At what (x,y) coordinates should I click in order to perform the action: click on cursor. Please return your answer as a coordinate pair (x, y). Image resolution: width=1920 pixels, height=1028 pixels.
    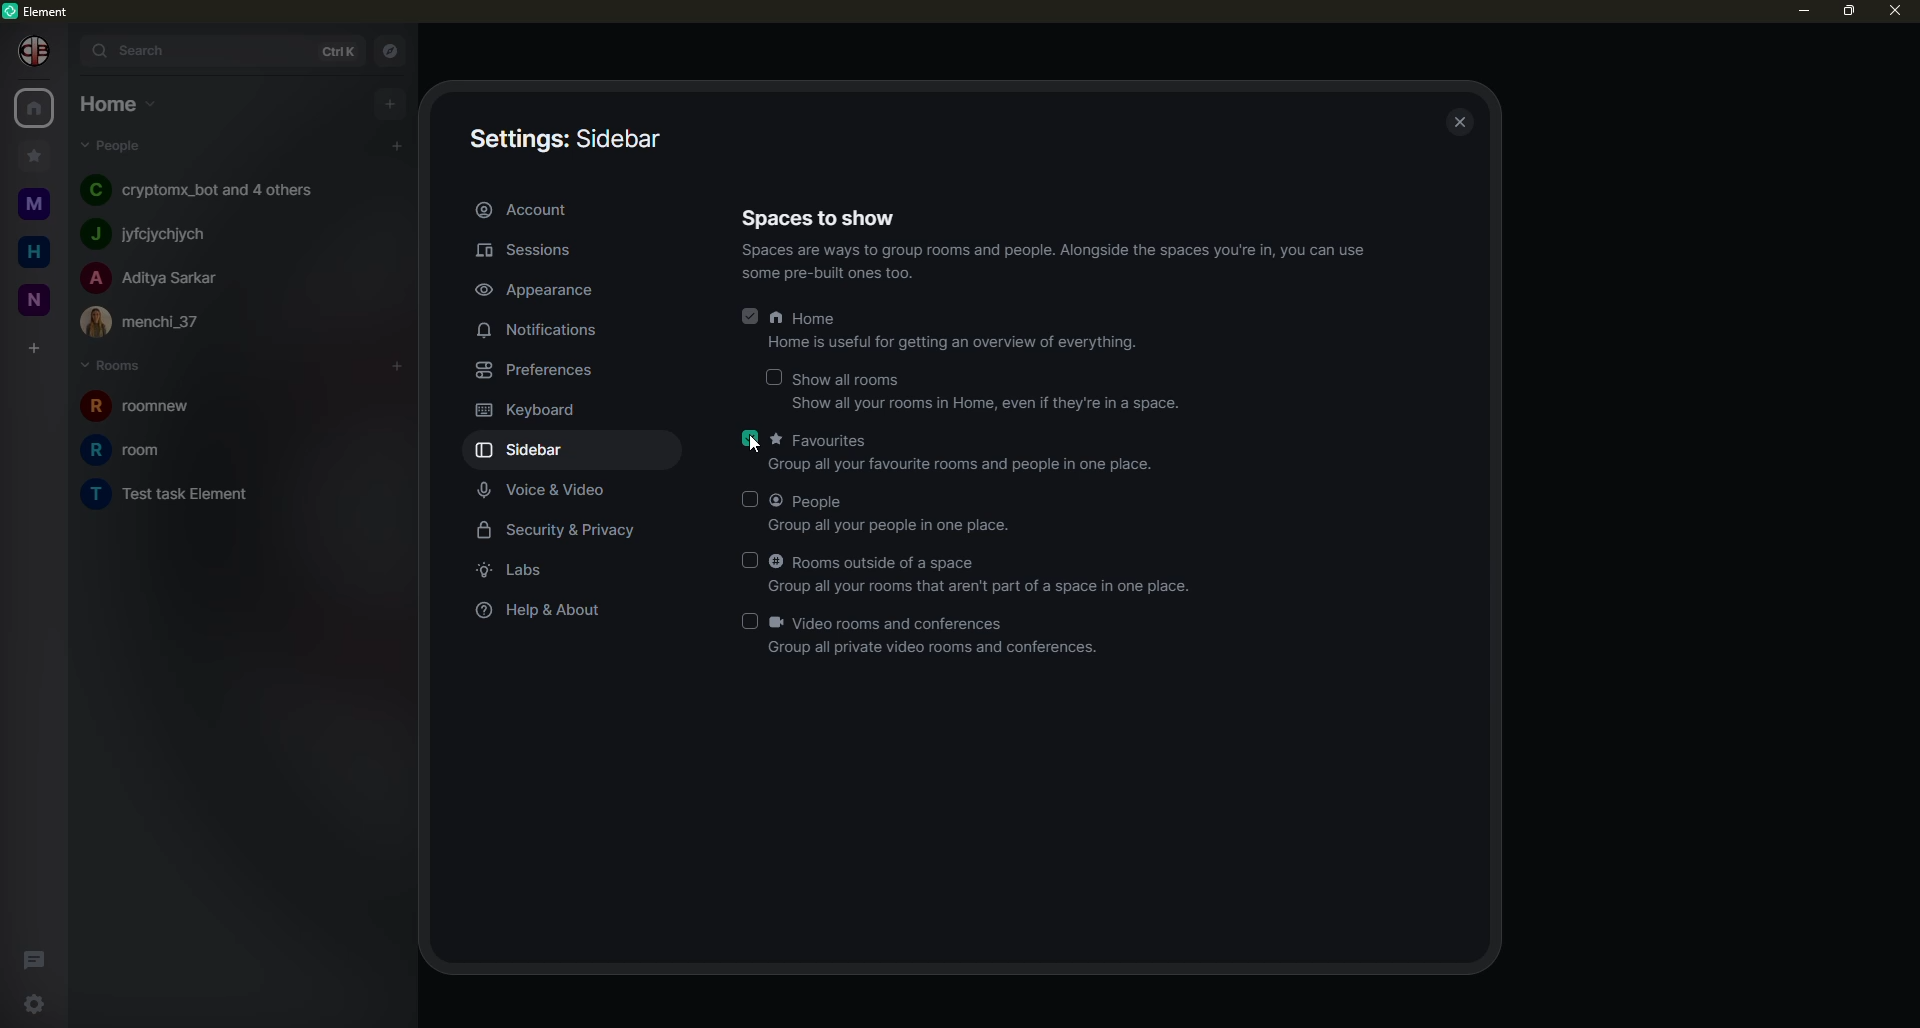
    Looking at the image, I should click on (763, 453).